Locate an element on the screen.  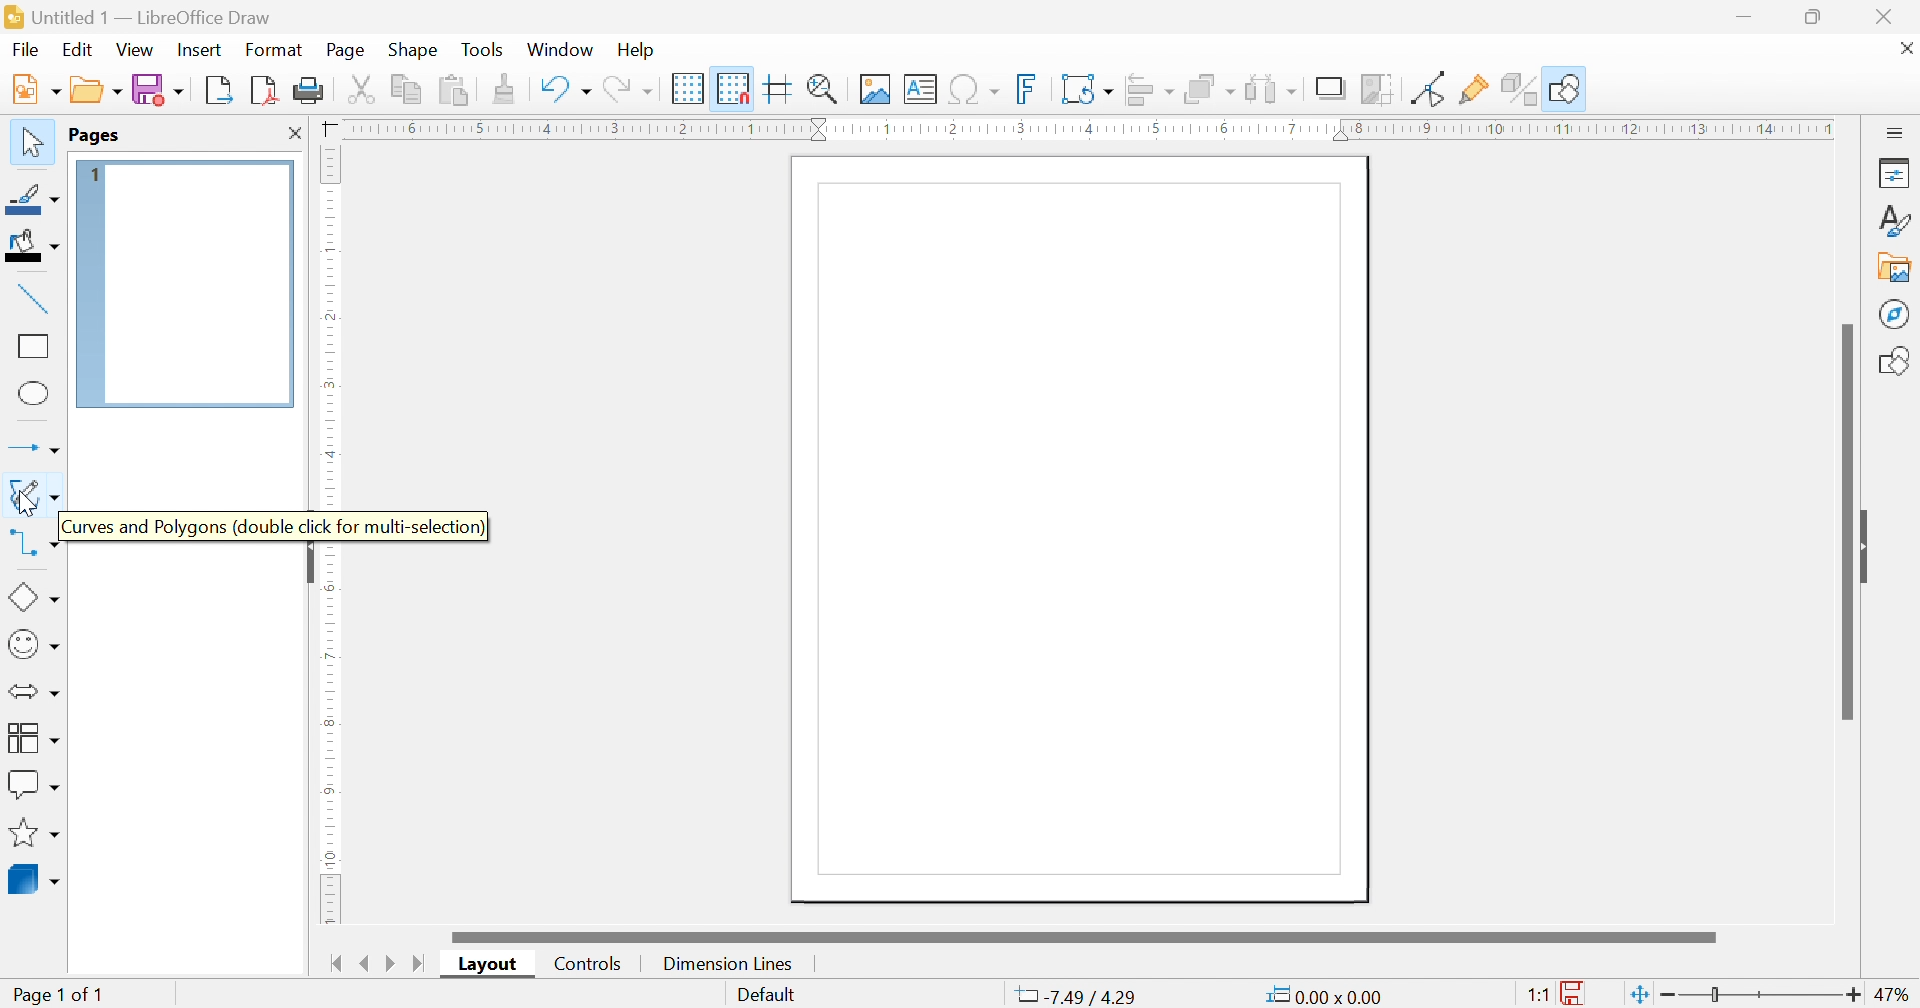
fill color is located at coordinates (30, 244).